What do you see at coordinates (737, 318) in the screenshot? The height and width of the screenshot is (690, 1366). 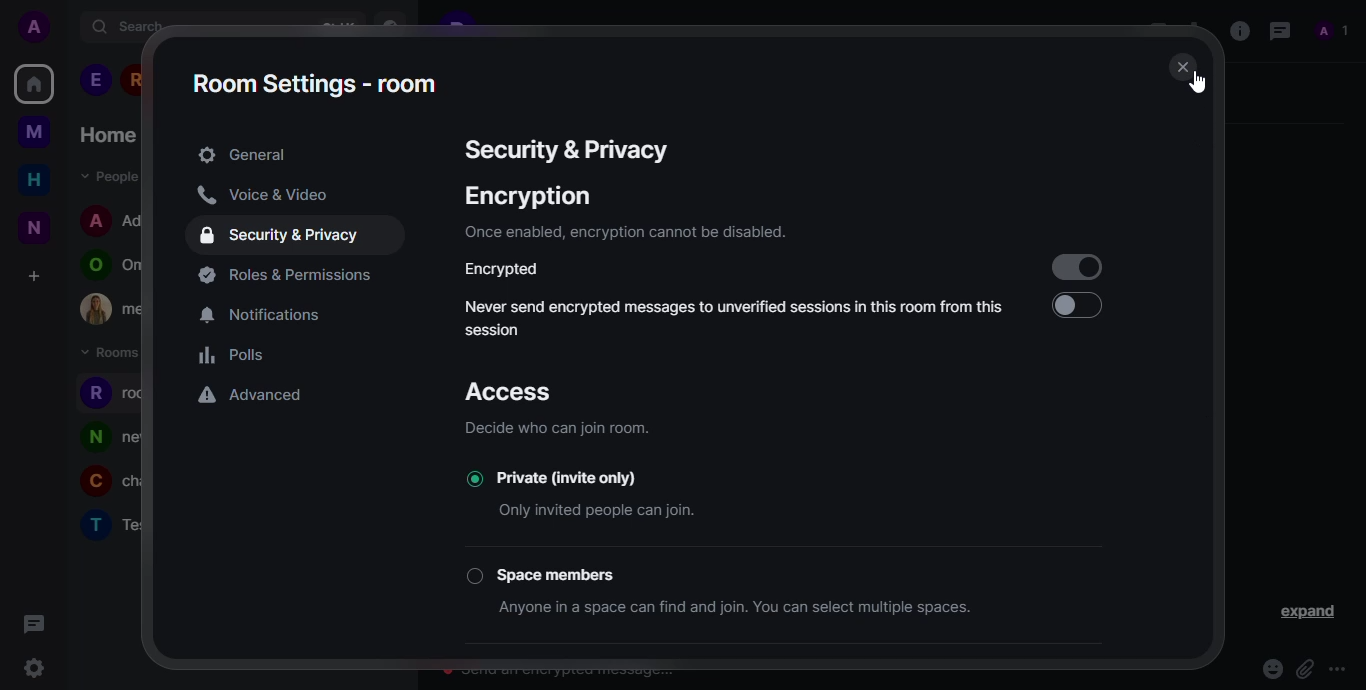 I see `never send encrypted message` at bounding box center [737, 318].